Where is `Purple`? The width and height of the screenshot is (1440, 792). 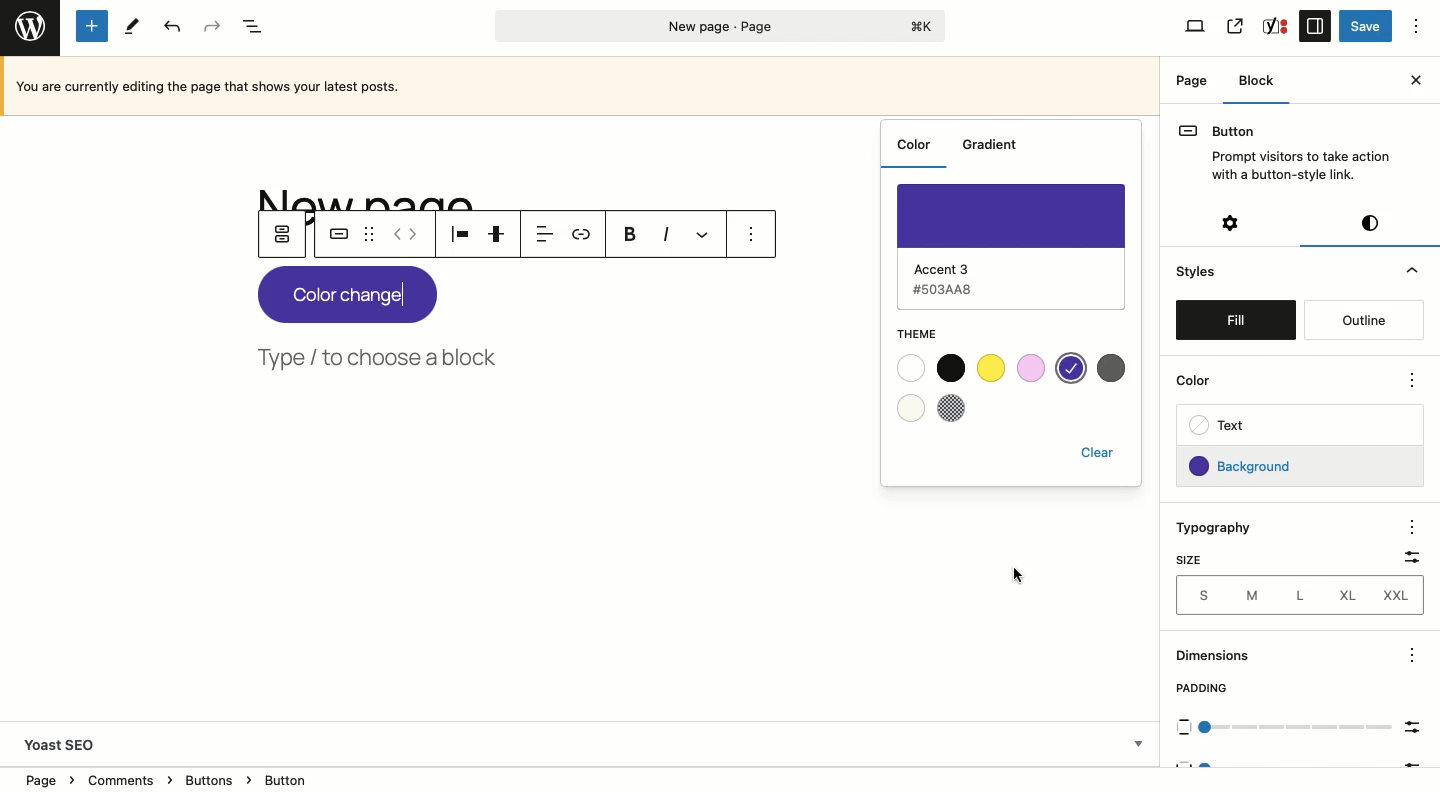 Purple is located at coordinates (1011, 214).